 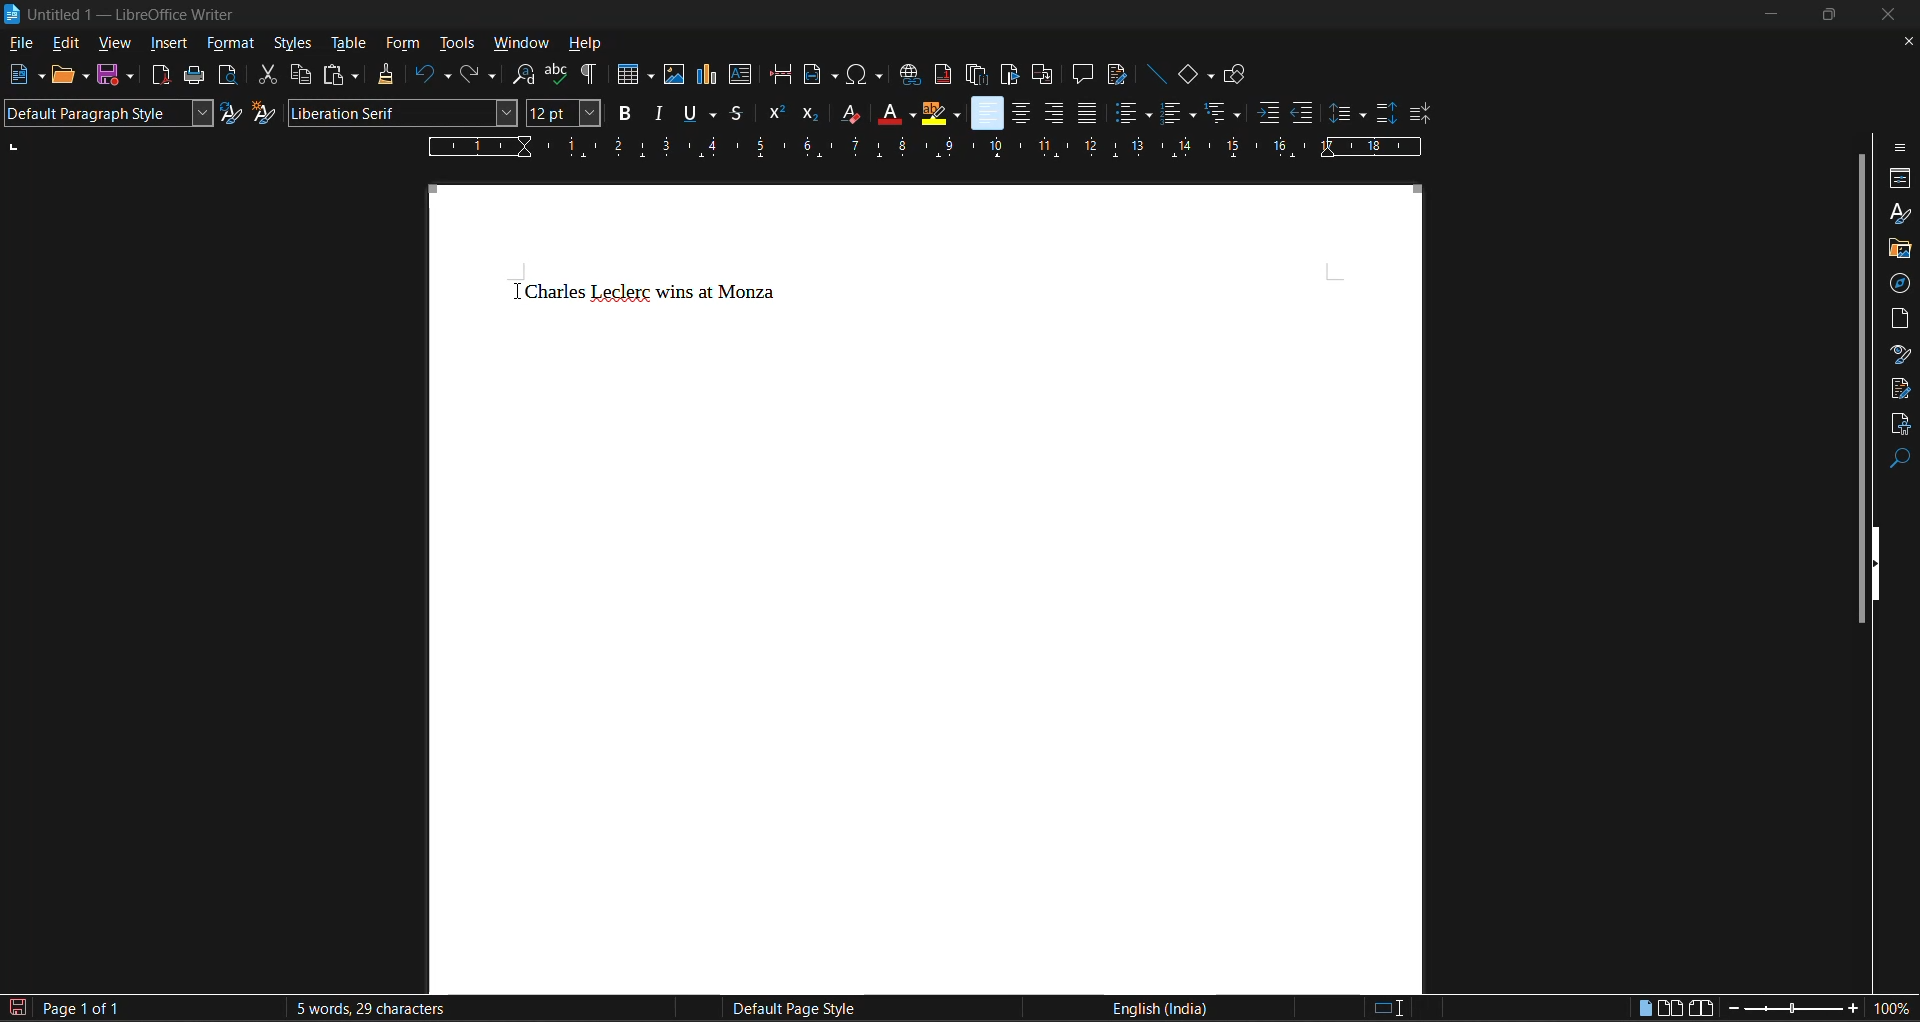 I want to click on format, so click(x=231, y=44).